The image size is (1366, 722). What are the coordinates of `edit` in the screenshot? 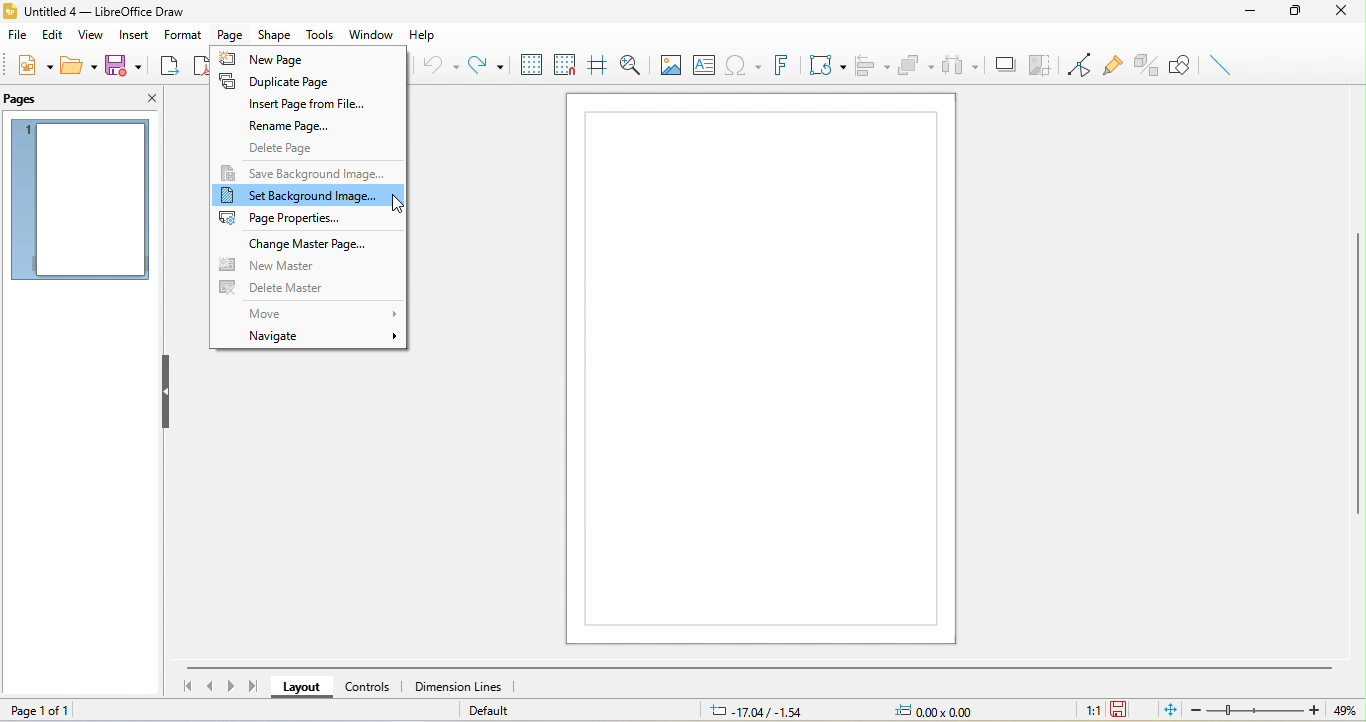 It's located at (54, 35).